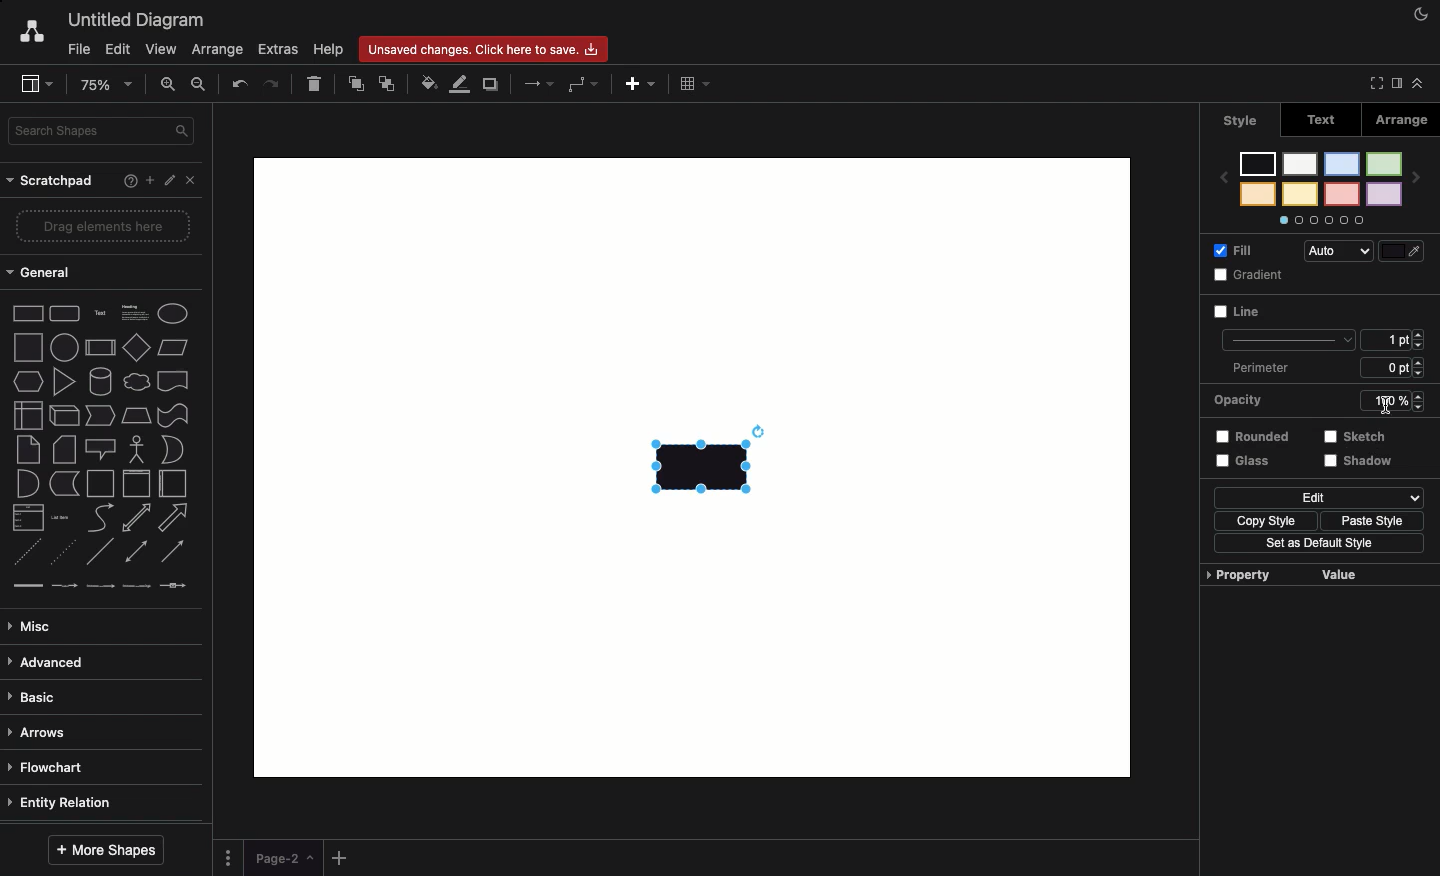 This screenshot has height=876, width=1440. What do you see at coordinates (1357, 436) in the screenshot?
I see `Sketch` at bounding box center [1357, 436].